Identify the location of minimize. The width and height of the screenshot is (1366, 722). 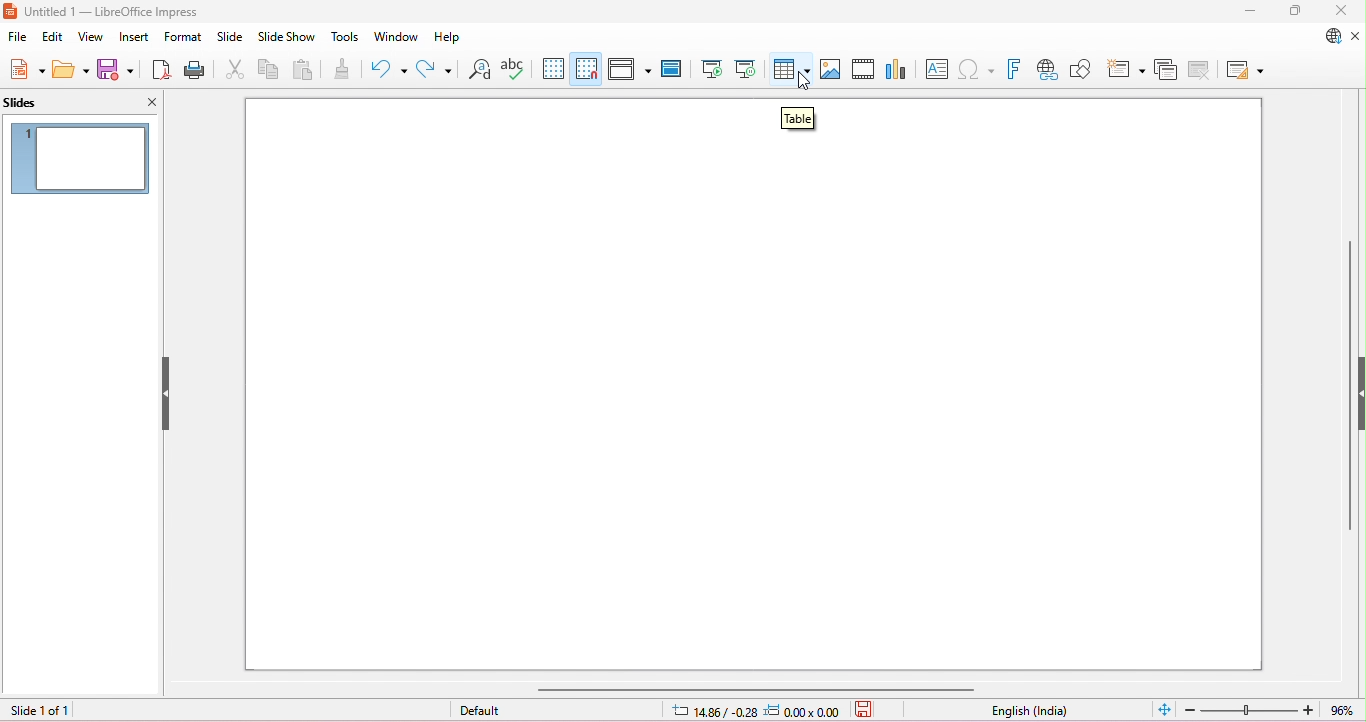
(1252, 11).